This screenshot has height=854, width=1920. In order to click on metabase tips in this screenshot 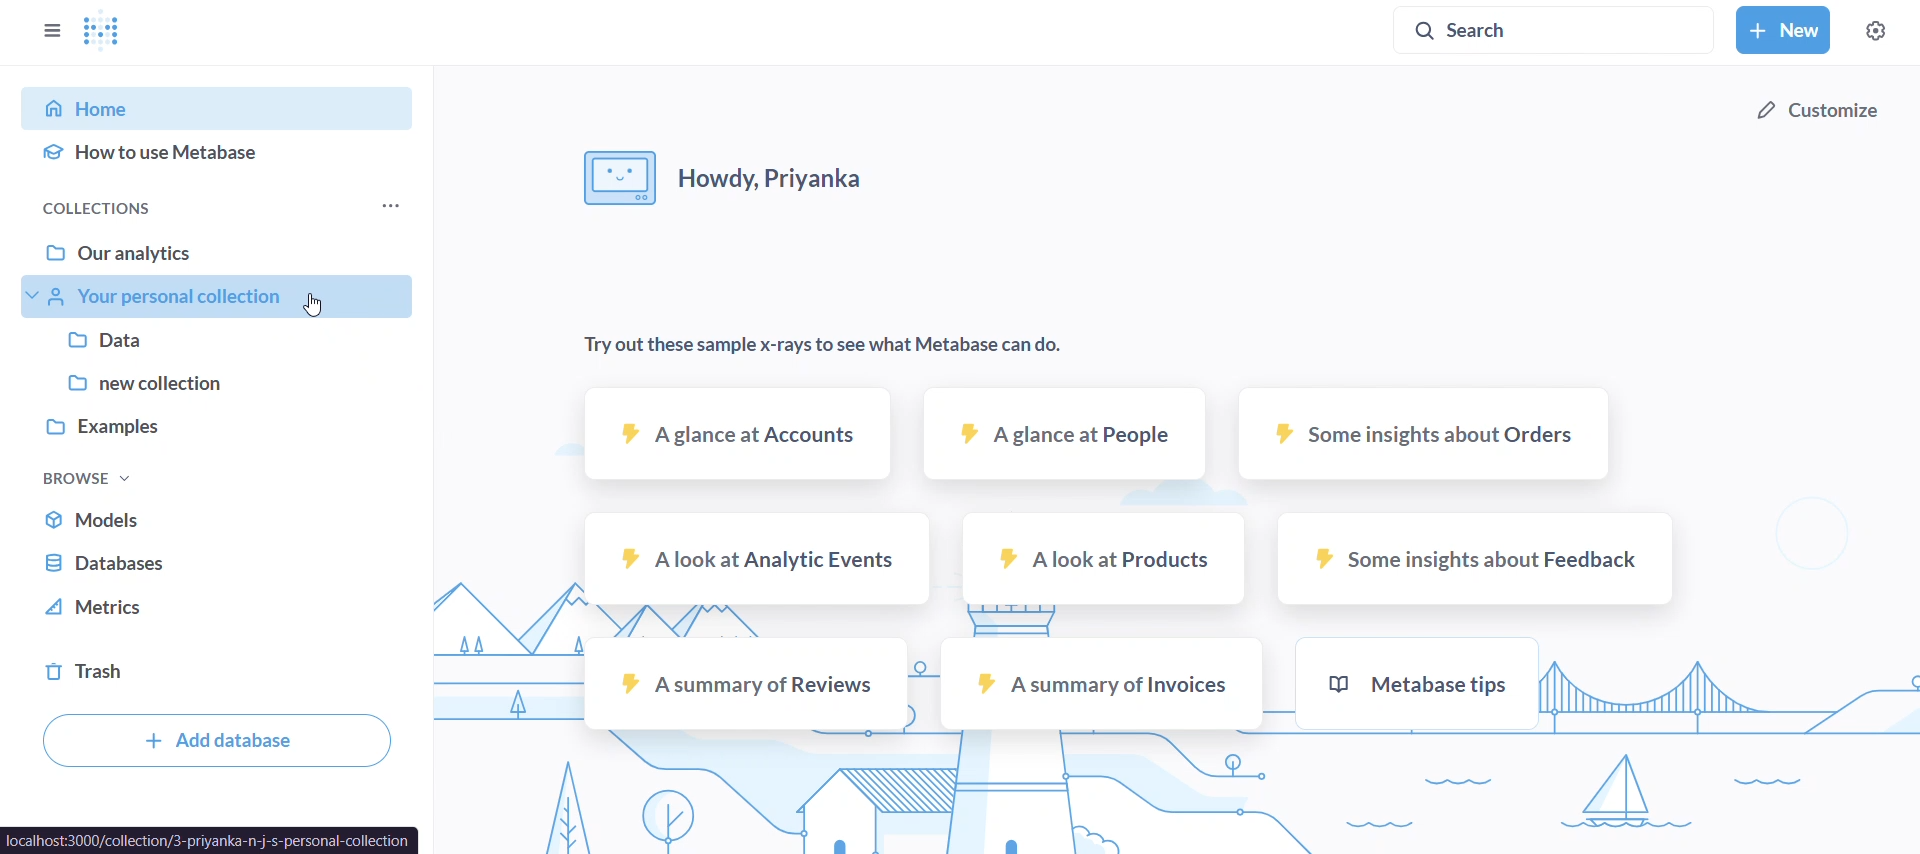, I will do `click(1417, 683)`.